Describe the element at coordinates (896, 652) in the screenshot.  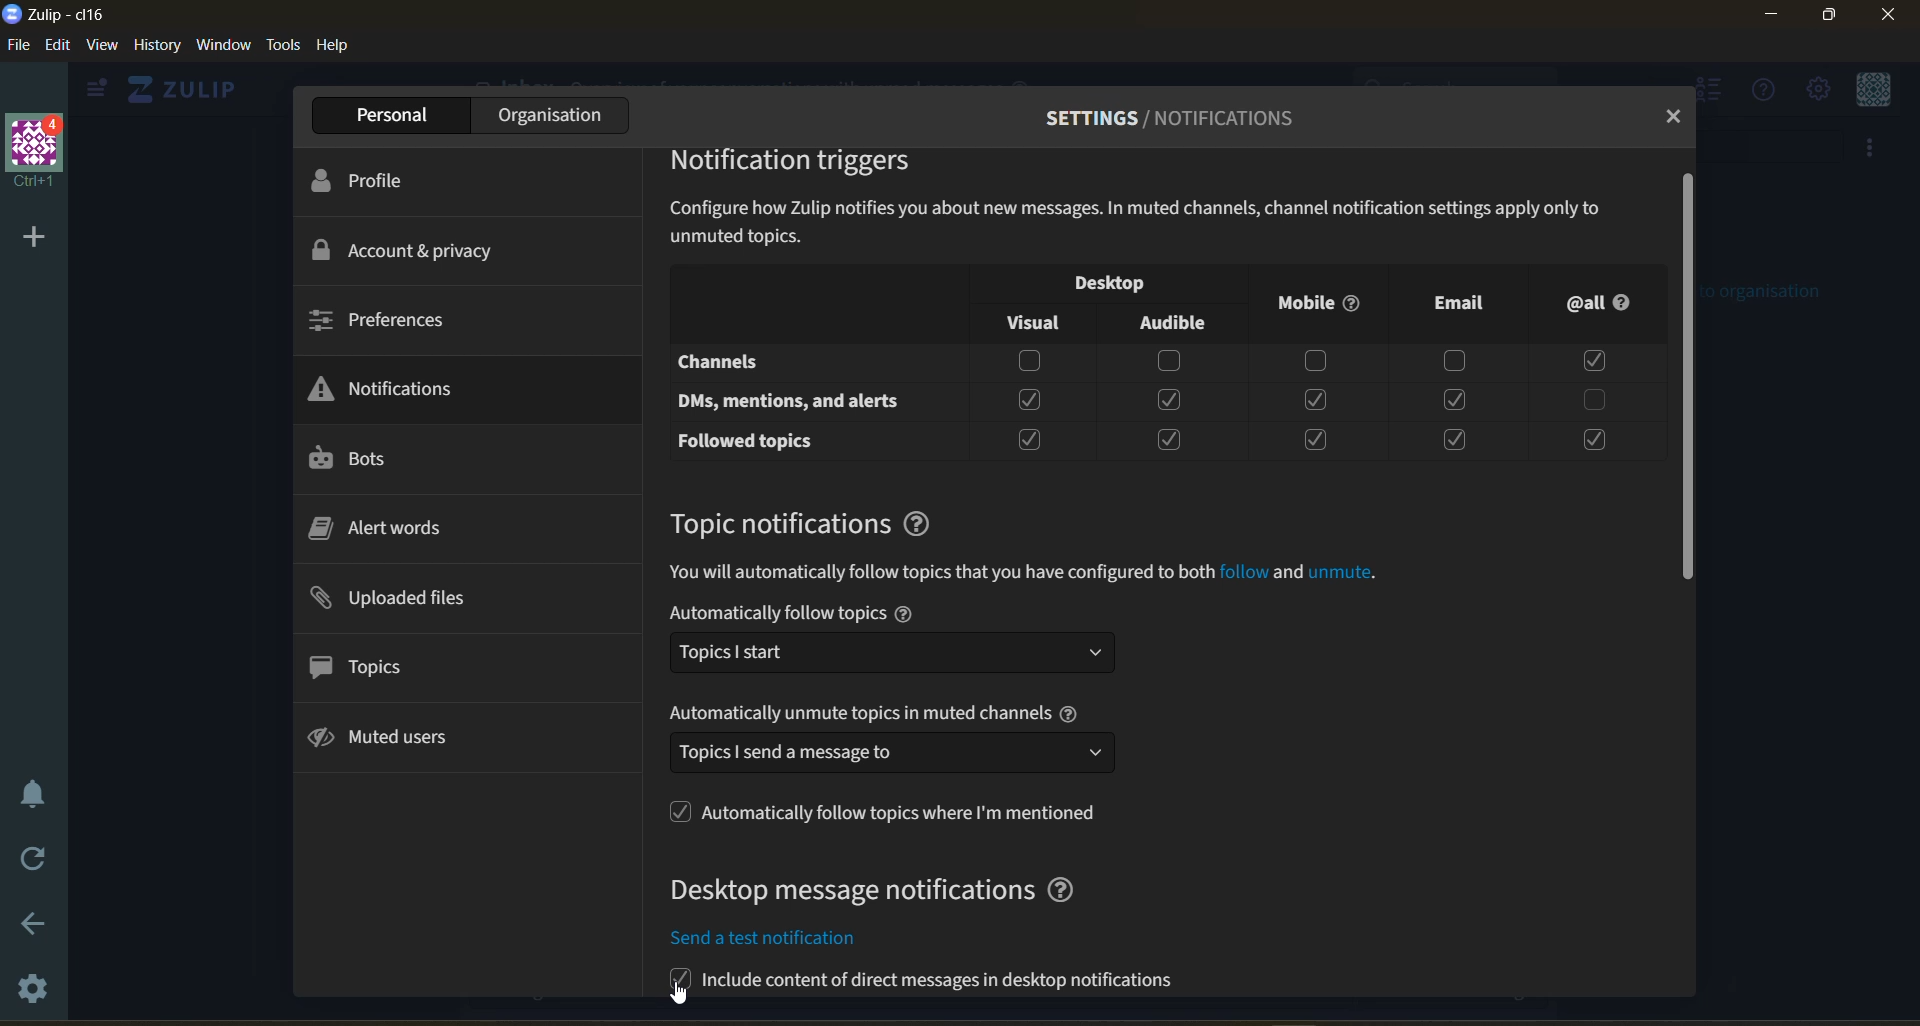
I see `Topic dropdown` at that location.